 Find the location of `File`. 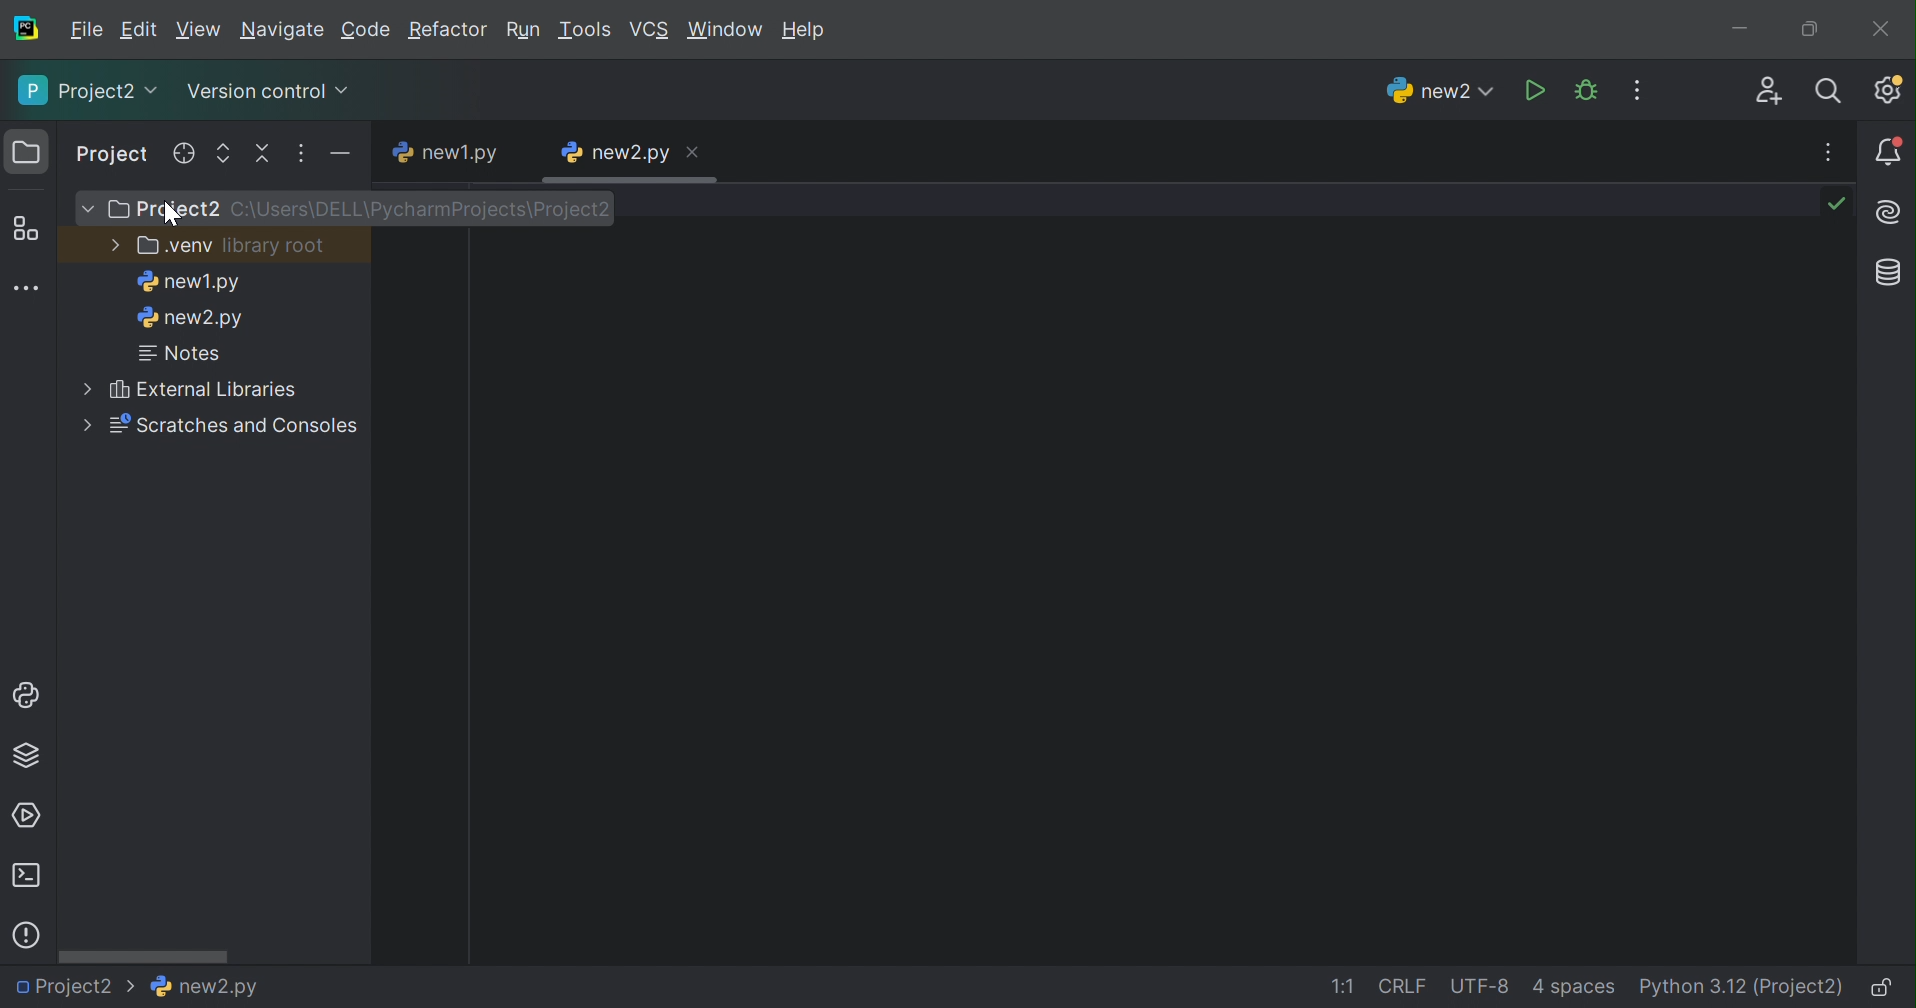

File is located at coordinates (84, 31).